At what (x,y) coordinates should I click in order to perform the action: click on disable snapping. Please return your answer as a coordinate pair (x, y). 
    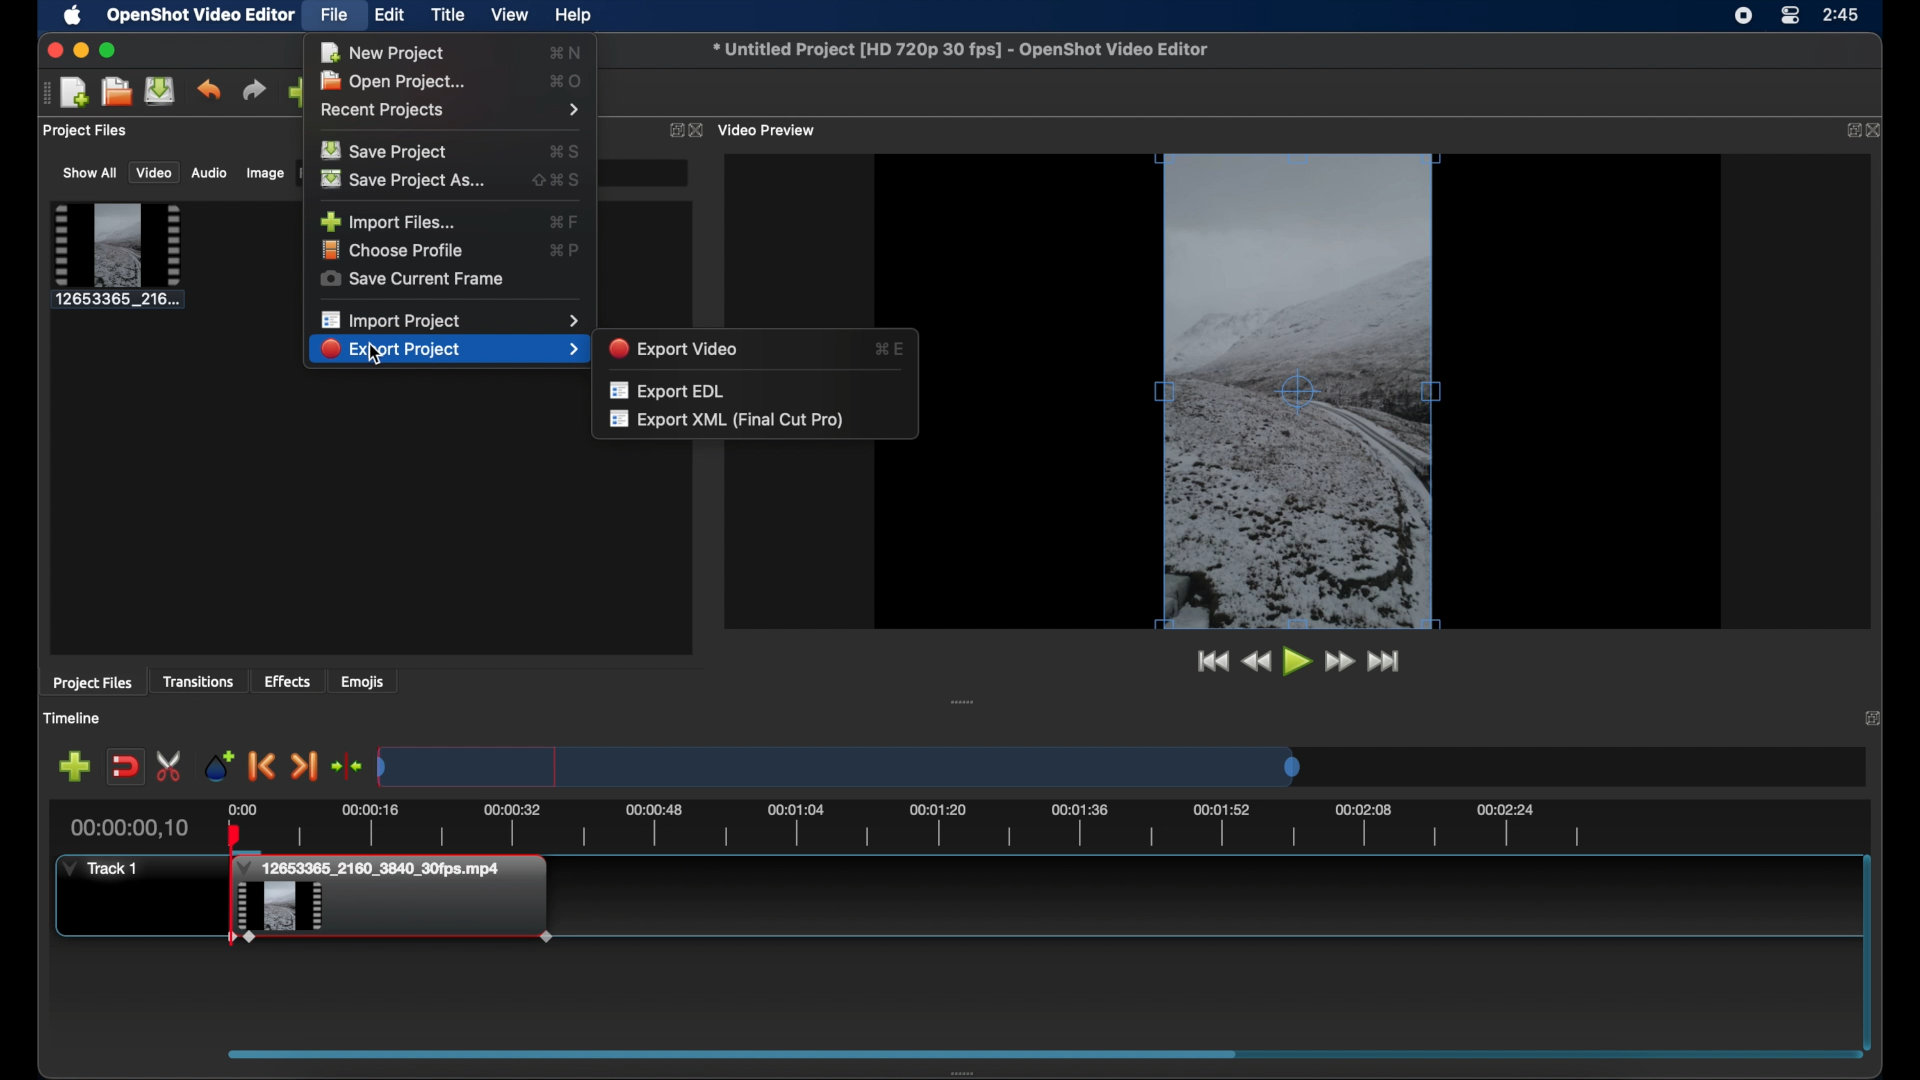
    Looking at the image, I should click on (125, 766).